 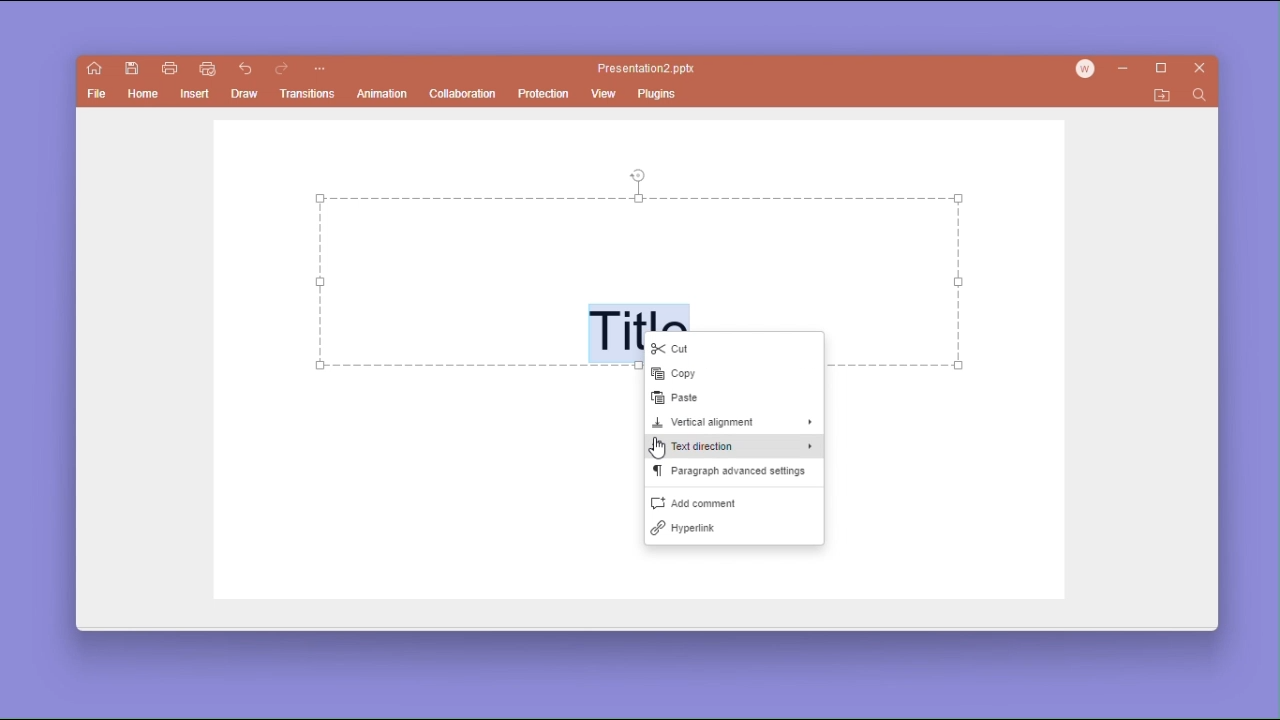 What do you see at coordinates (462, 93) in the screenshot?
I see `collaboration` at bounding box center [462, 93].